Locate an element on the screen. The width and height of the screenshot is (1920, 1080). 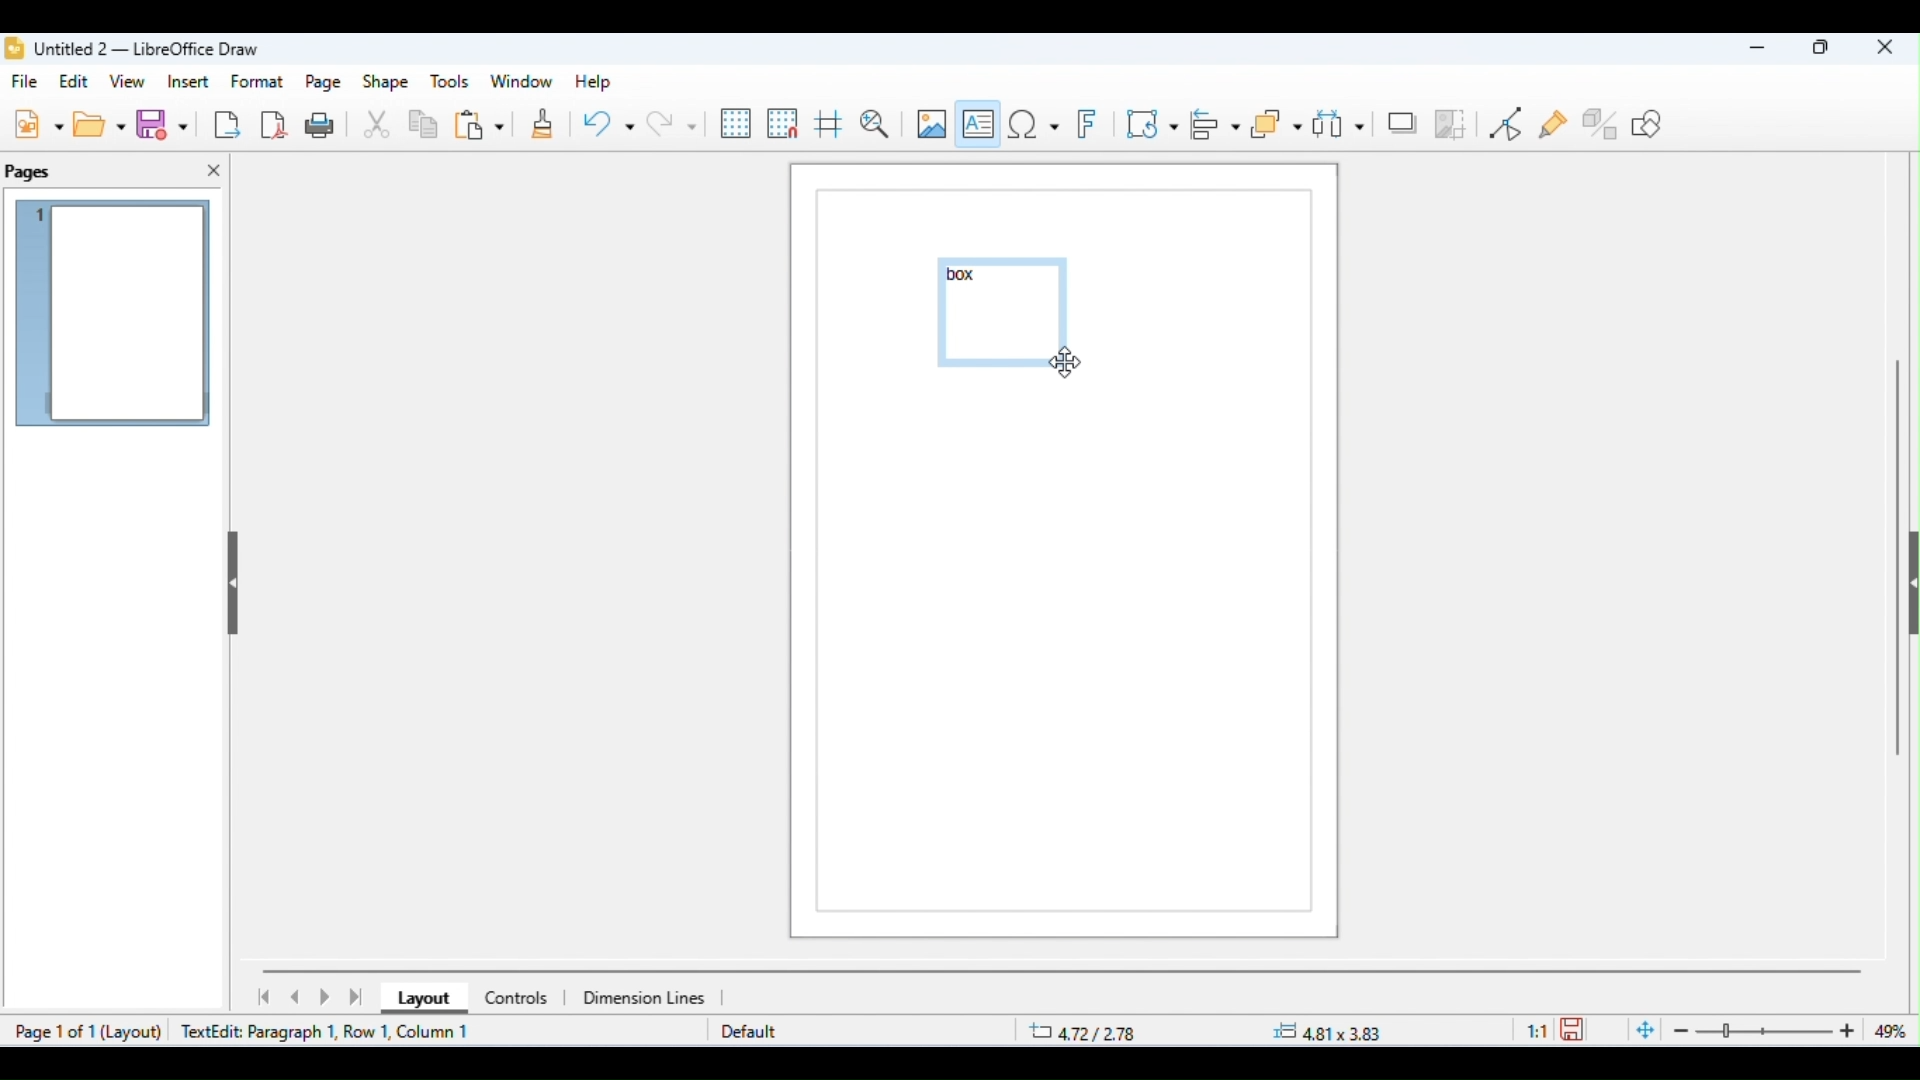
window is located at coordinates (522, 82).